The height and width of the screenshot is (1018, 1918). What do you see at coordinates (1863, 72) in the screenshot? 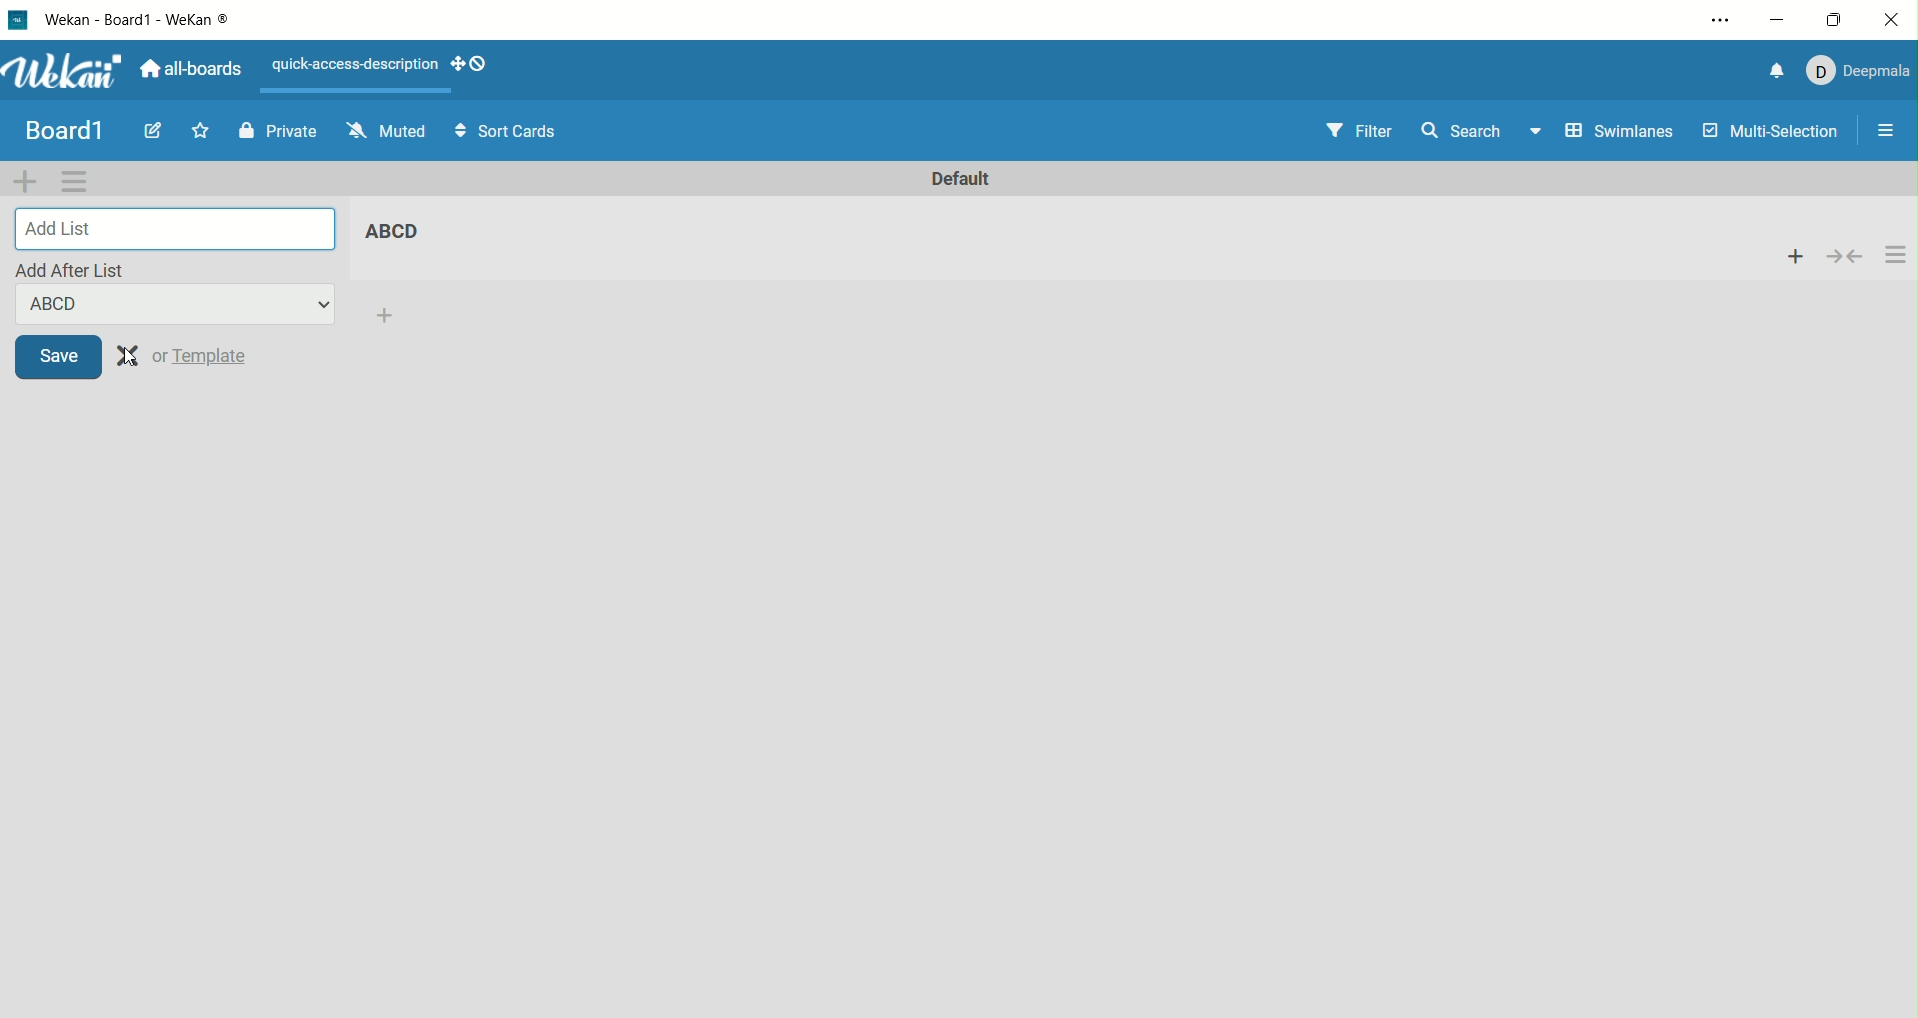
I see `account` at bounding box center [1863, 72].